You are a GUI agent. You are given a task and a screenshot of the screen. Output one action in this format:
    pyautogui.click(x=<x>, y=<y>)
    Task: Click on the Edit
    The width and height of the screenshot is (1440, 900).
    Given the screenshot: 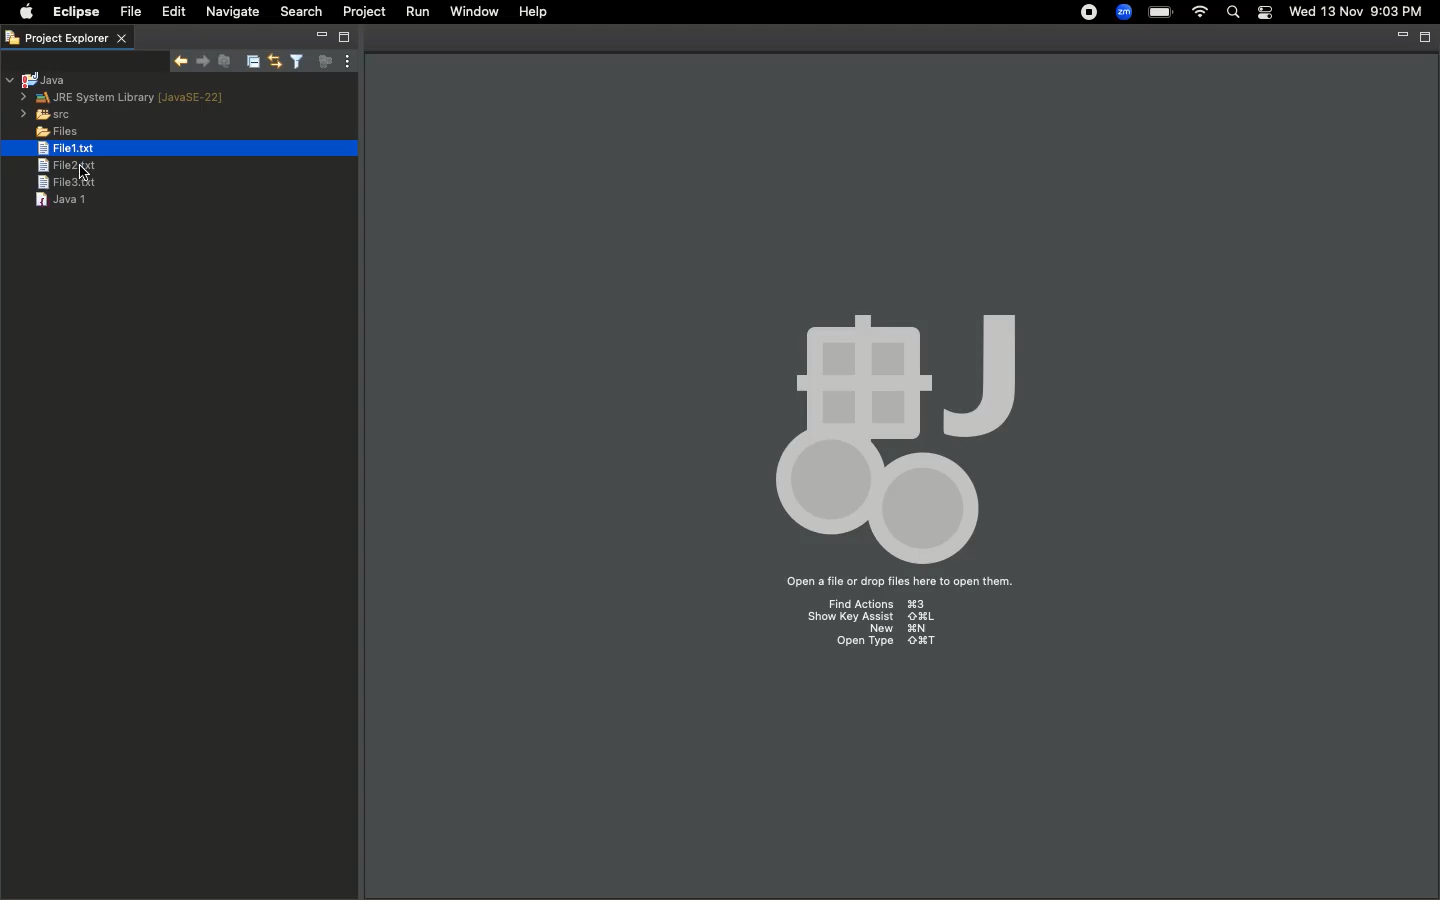 What is the action you would take?
    pyautogui.click(x=170, y=11)
    